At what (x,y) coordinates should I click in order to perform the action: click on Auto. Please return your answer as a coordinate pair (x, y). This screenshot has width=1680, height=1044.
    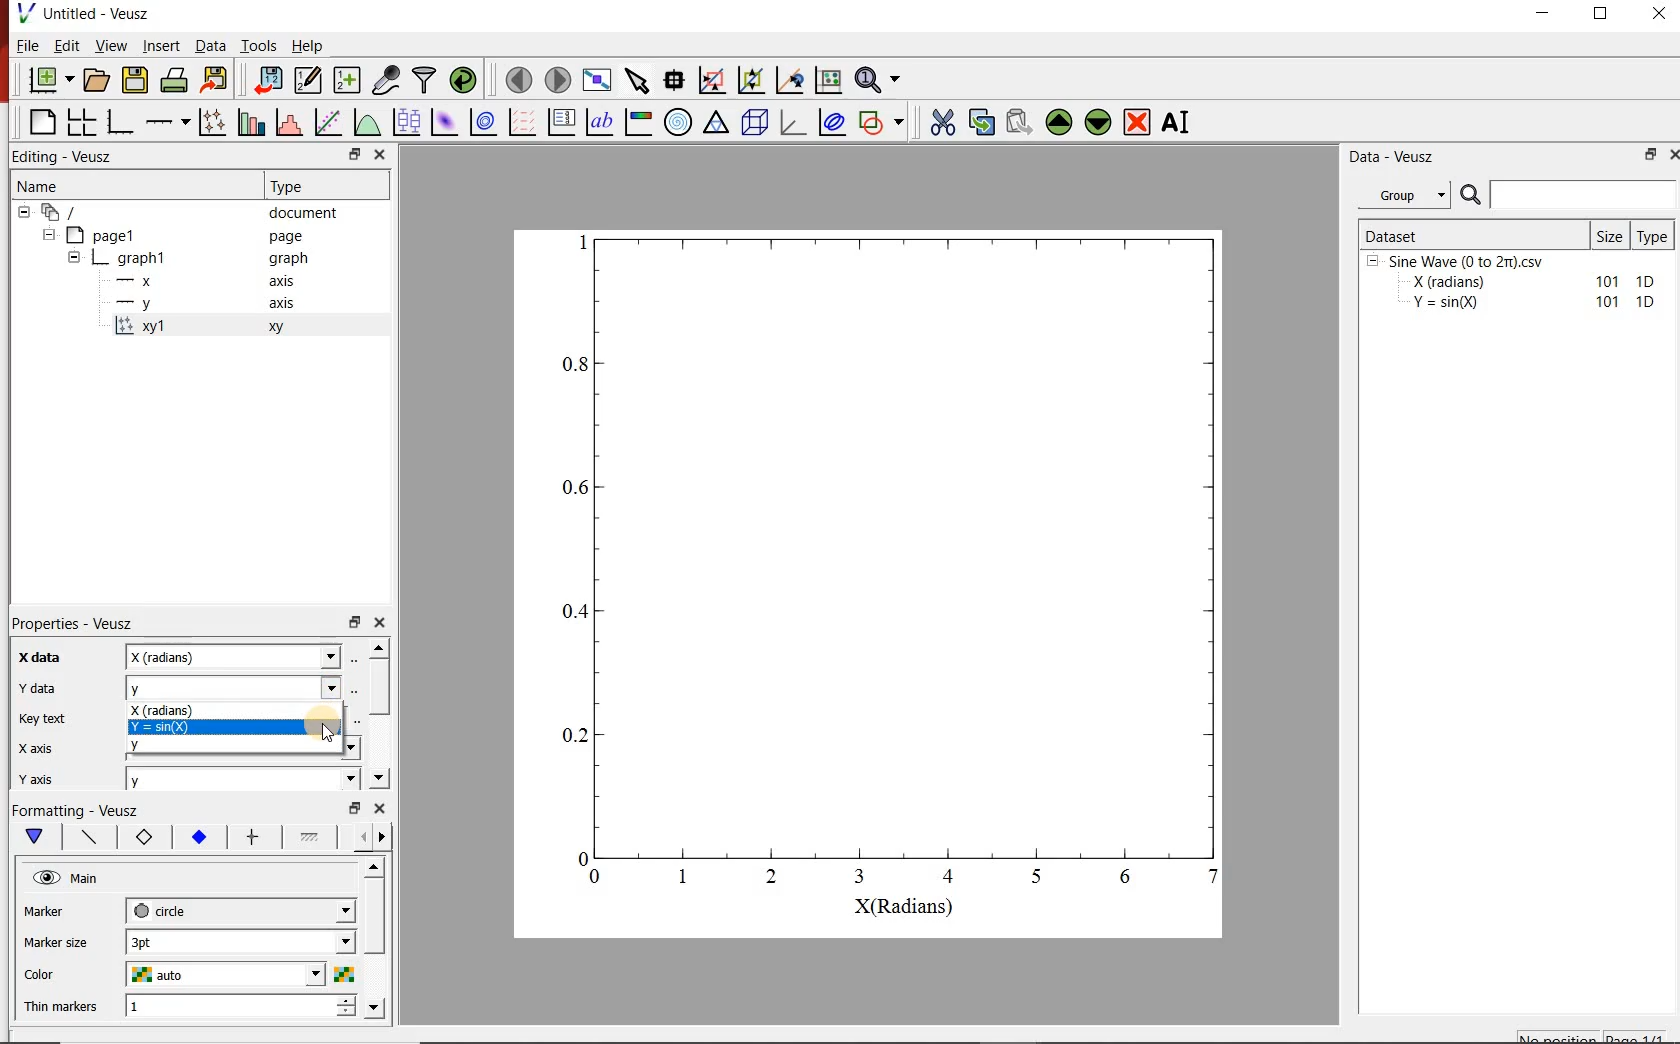
    Looking at the image, I should click on (240, 687).